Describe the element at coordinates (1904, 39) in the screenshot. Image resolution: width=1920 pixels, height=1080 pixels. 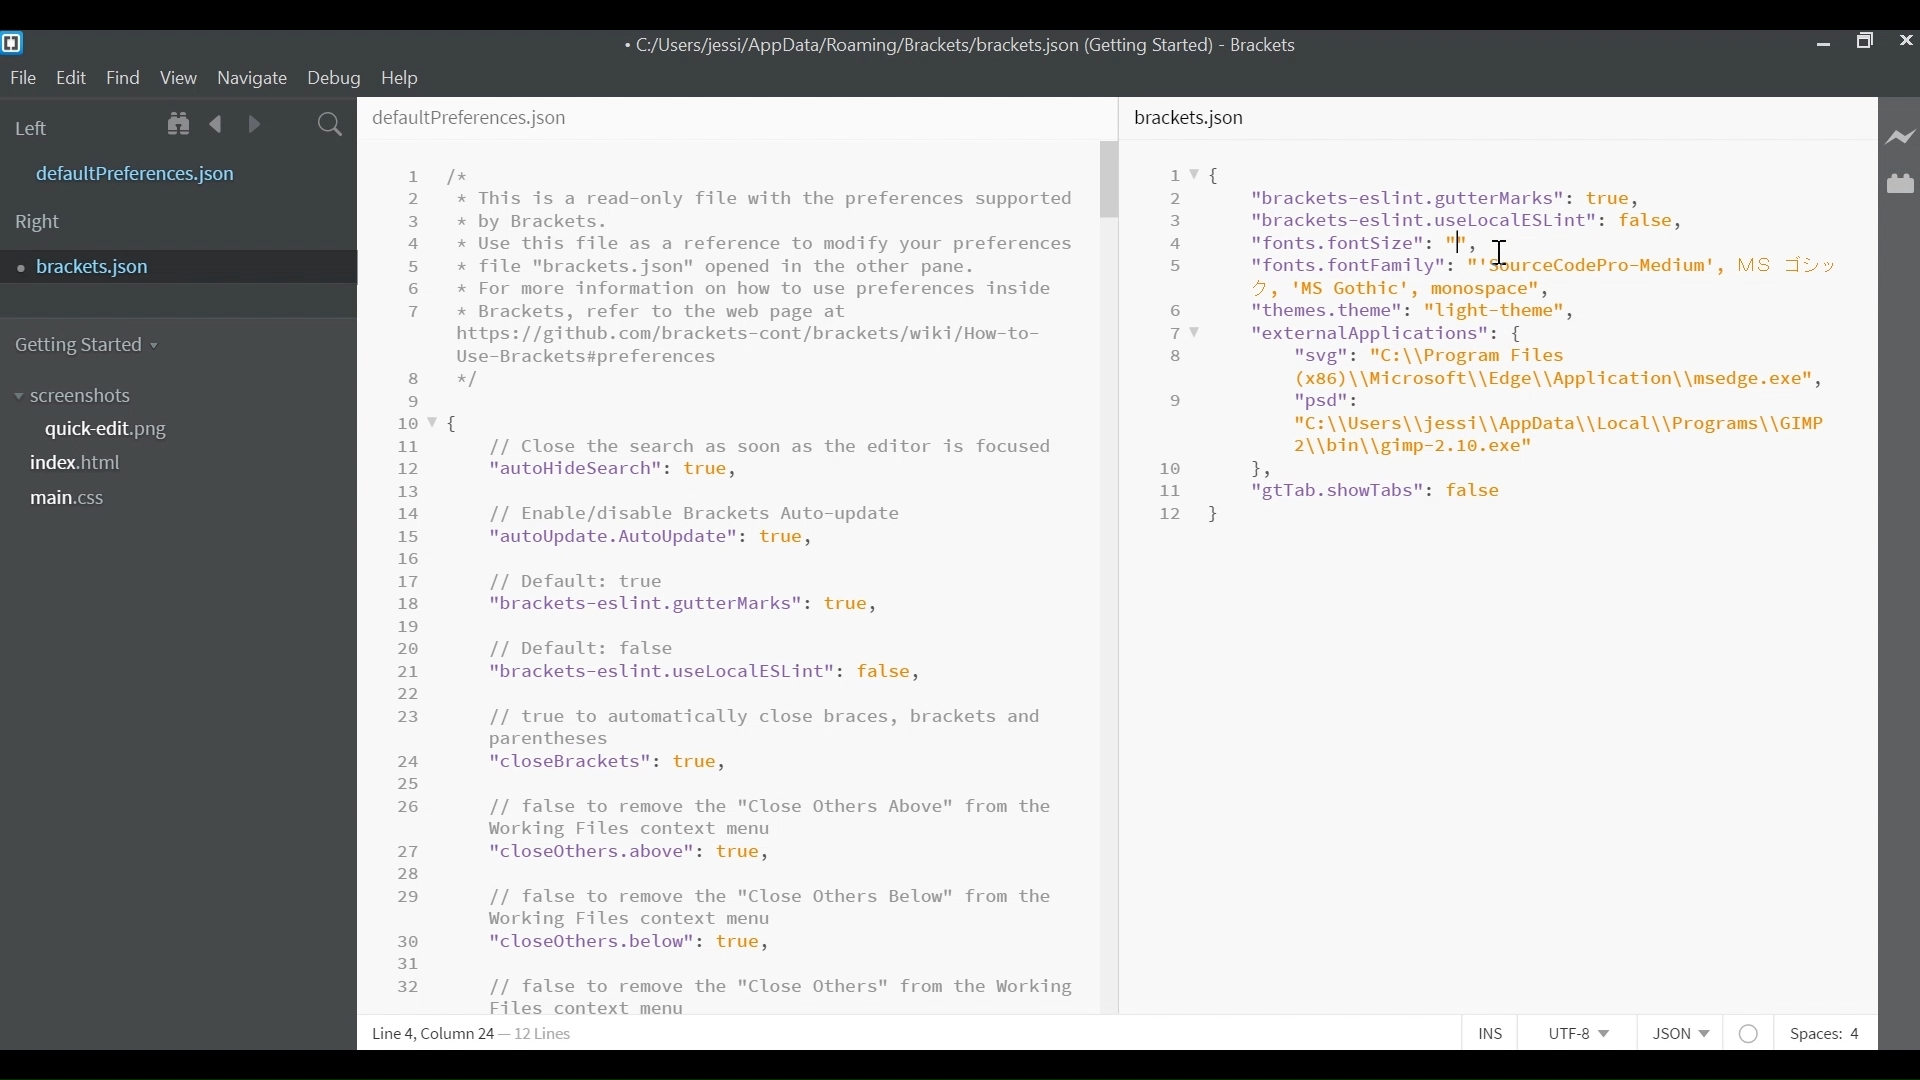
I see `Close` at that location.